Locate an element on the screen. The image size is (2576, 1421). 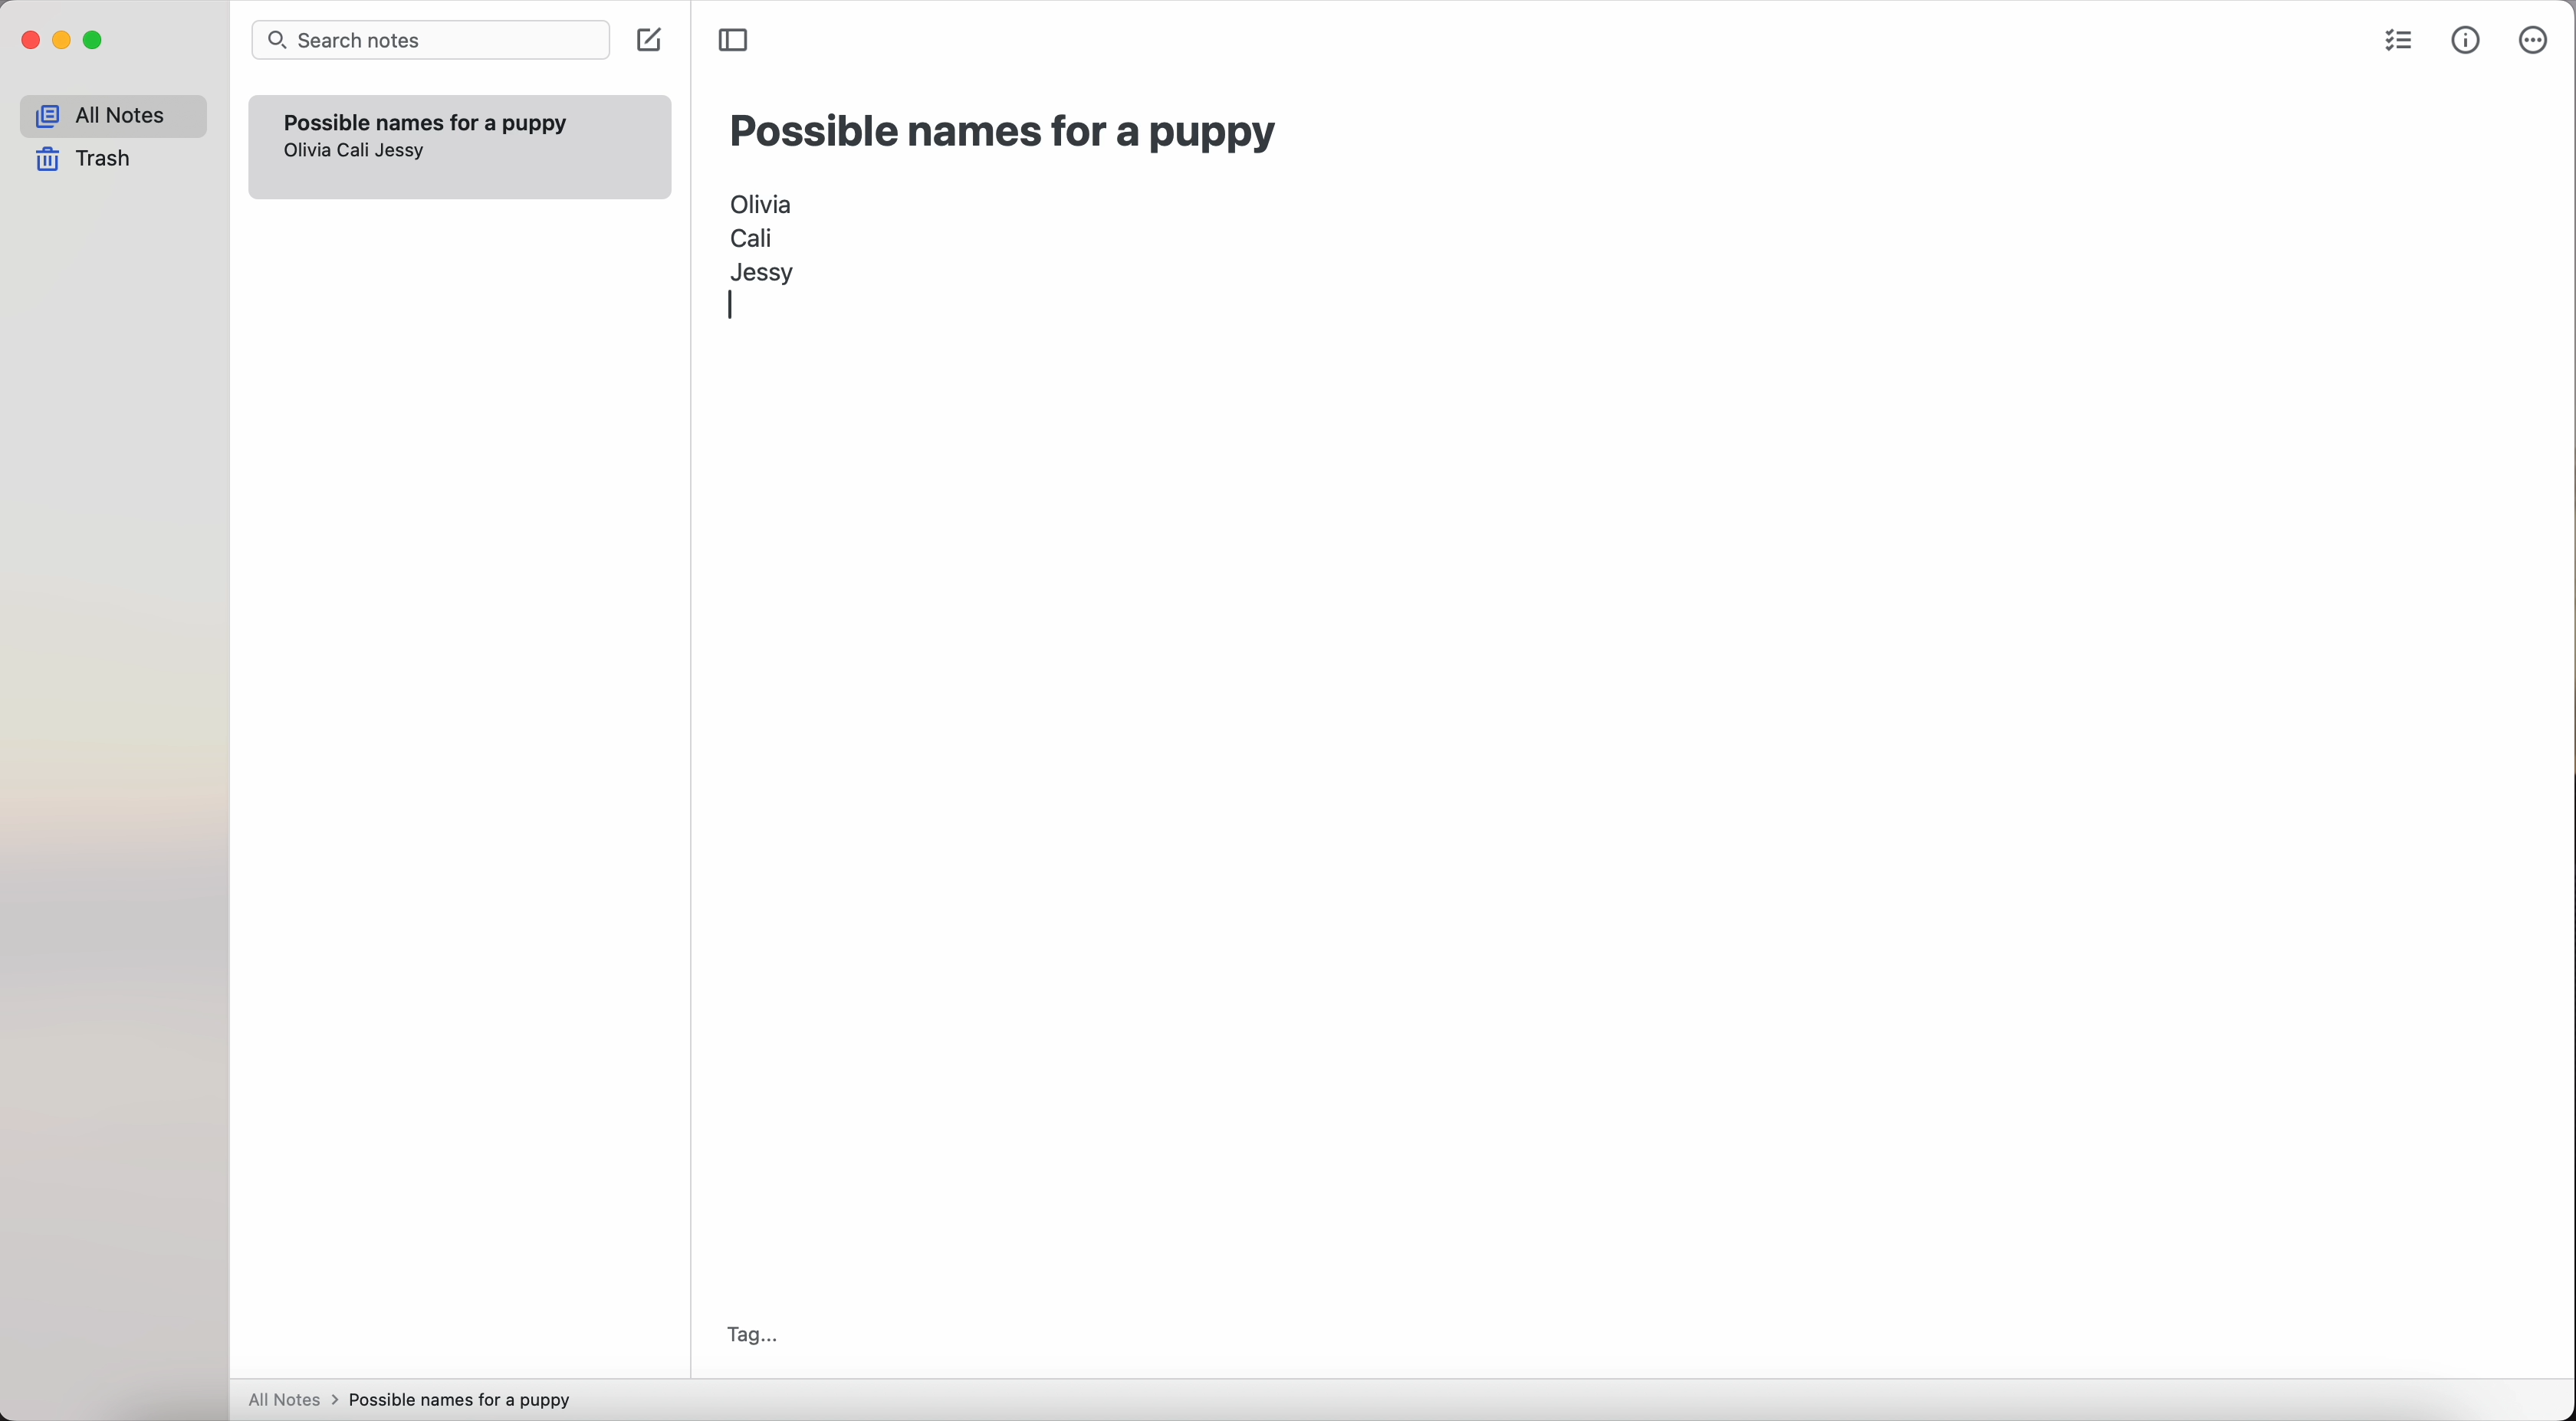
Olivia is located at coordinates (763, 200).